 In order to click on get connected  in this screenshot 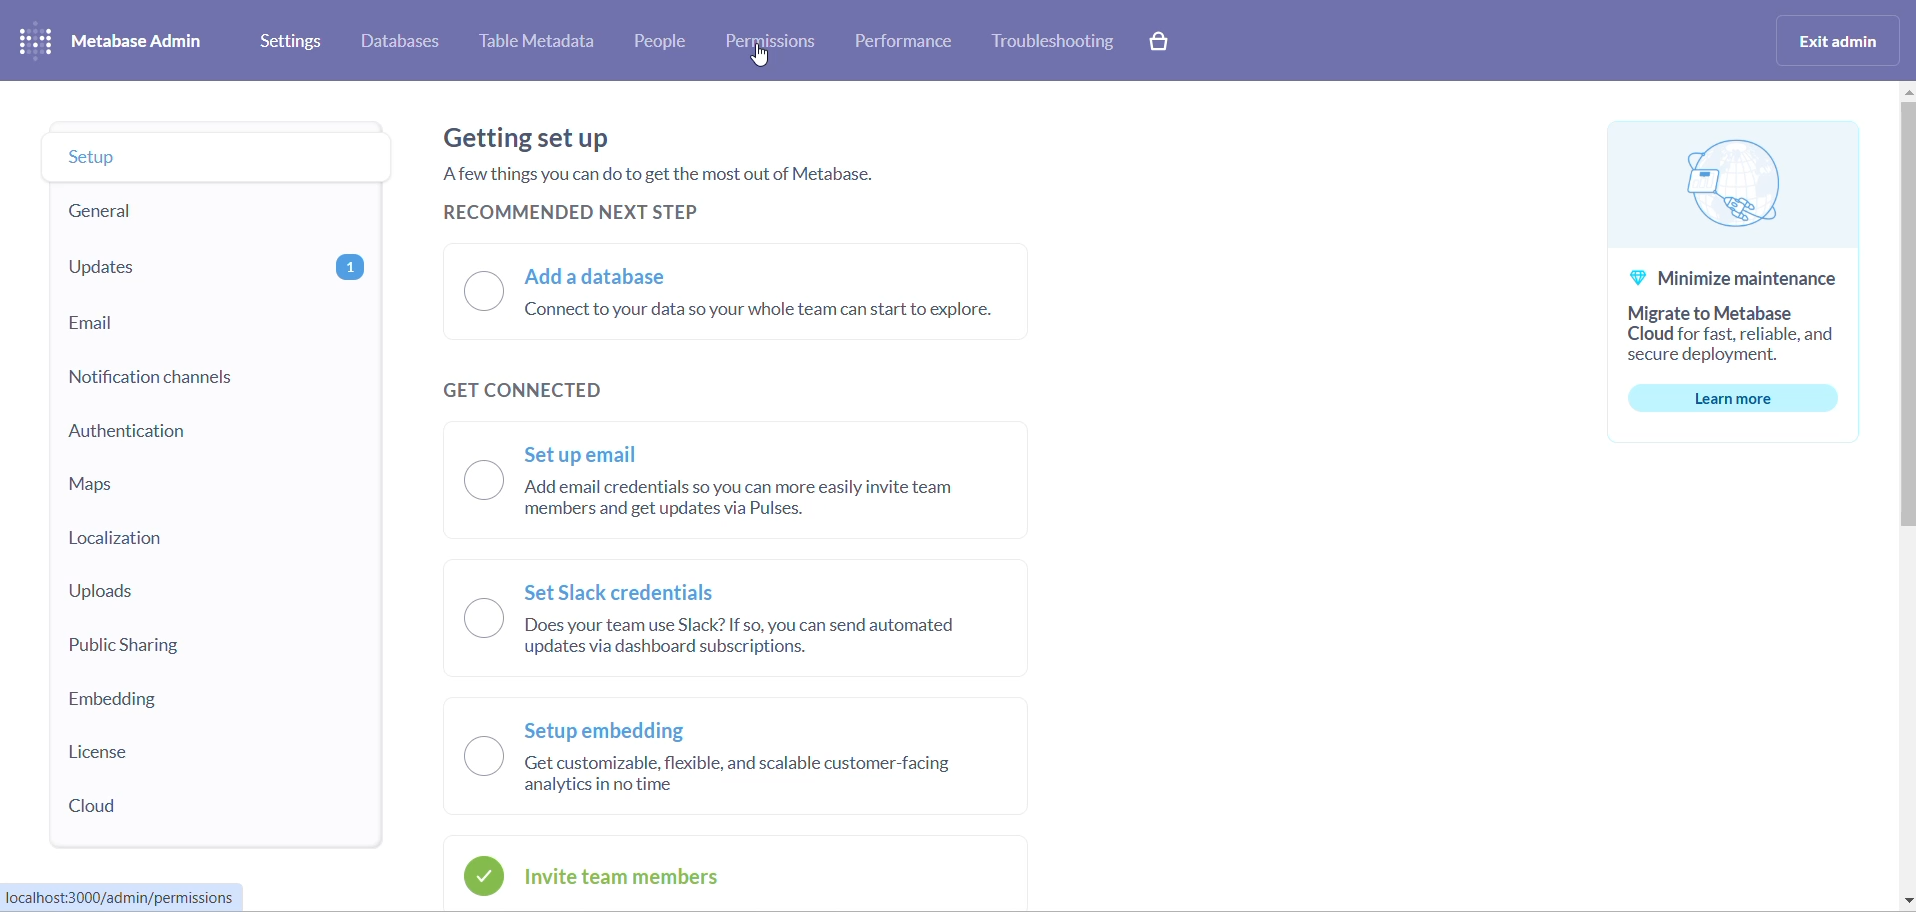, I will do `click(541, 388)`.